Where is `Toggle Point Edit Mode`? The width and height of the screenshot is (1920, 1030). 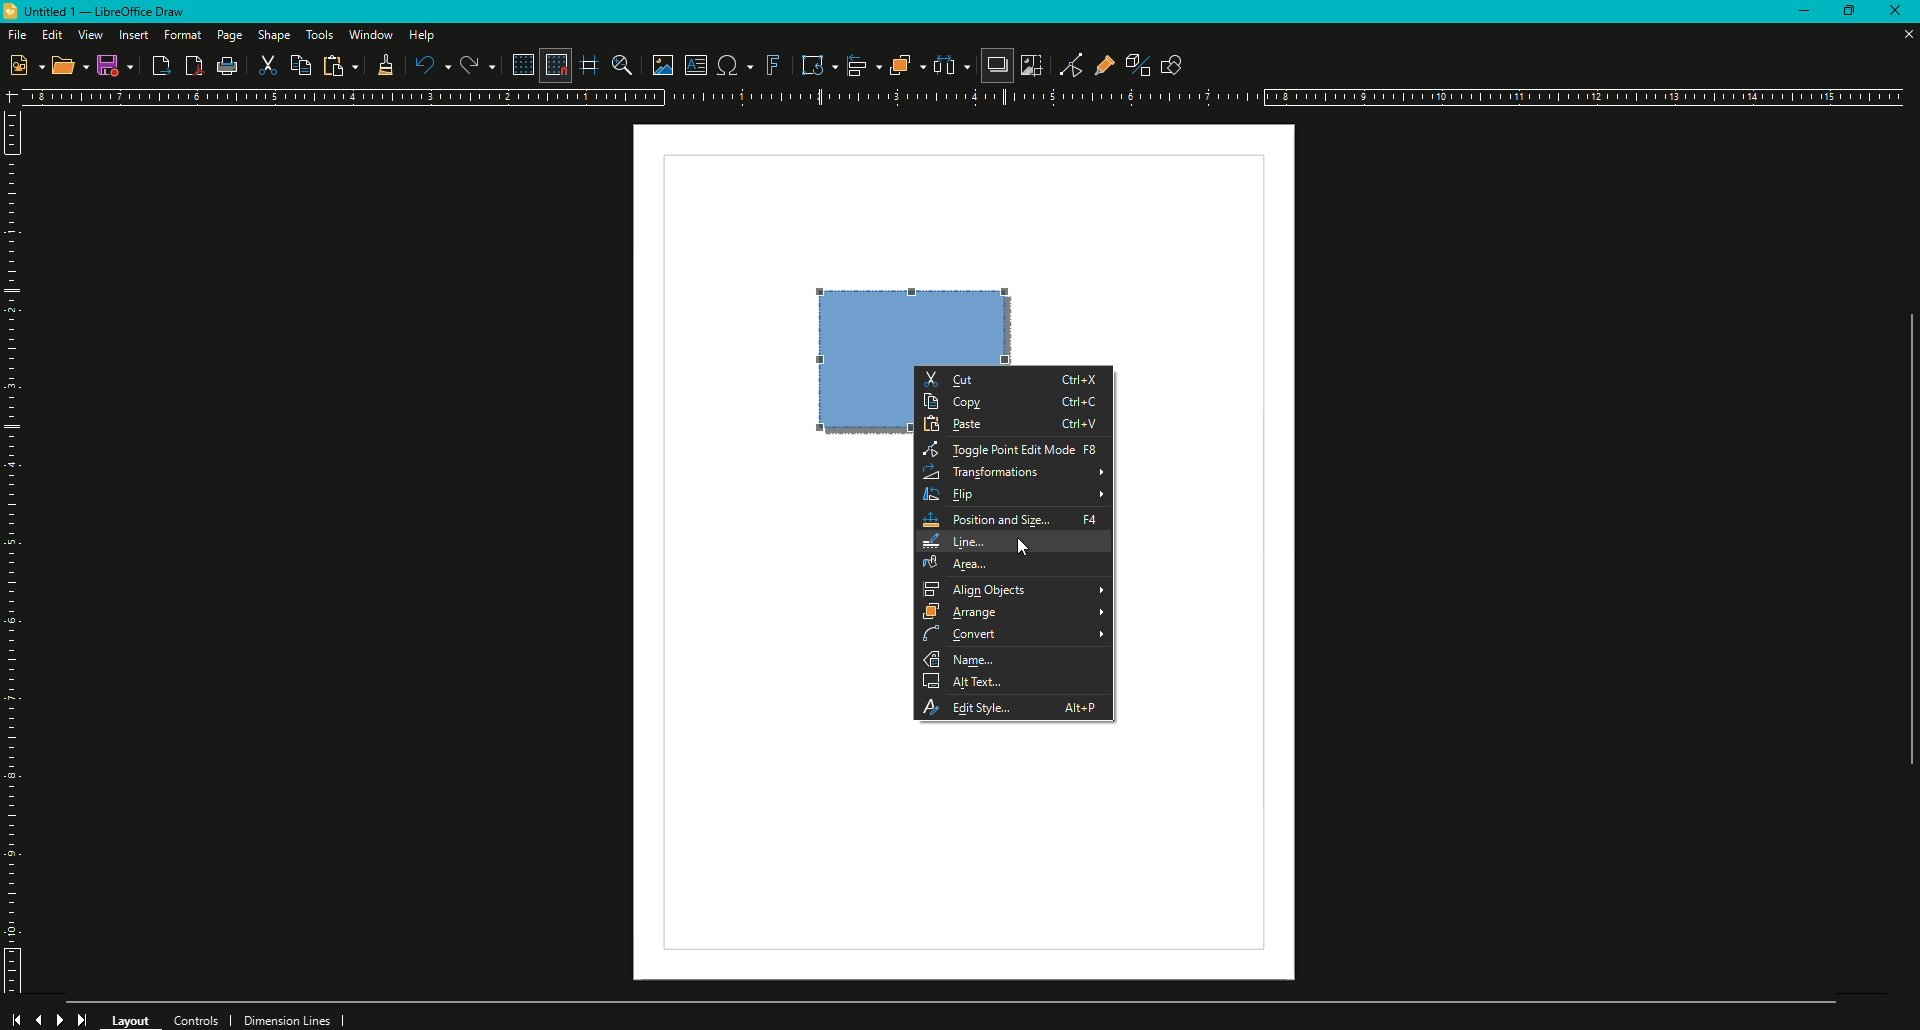 Toggle Point Edit Mode is located at coordinates (1064, 64).